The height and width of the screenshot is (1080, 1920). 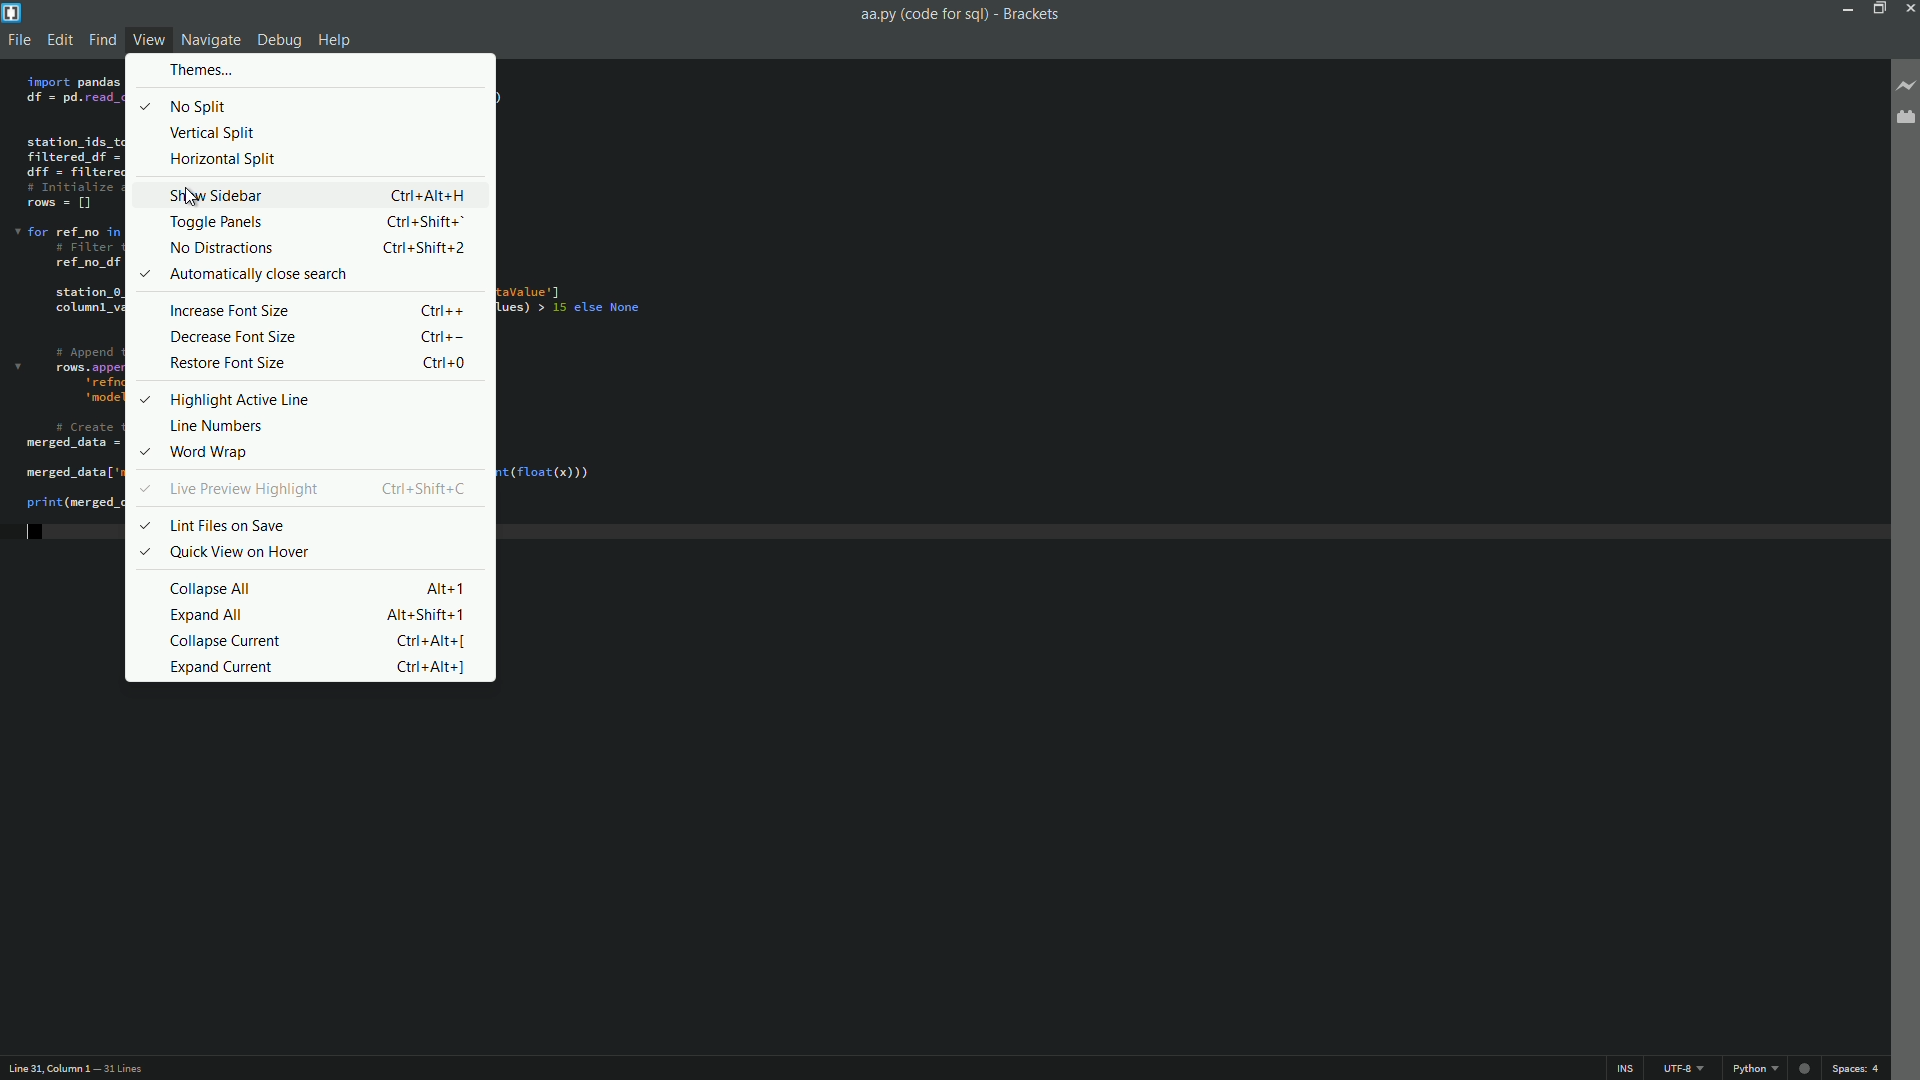 What do you see at coordinates (125, 1068) in the screenshot?
I see `number of lines` at bounding box center [125, 1068].